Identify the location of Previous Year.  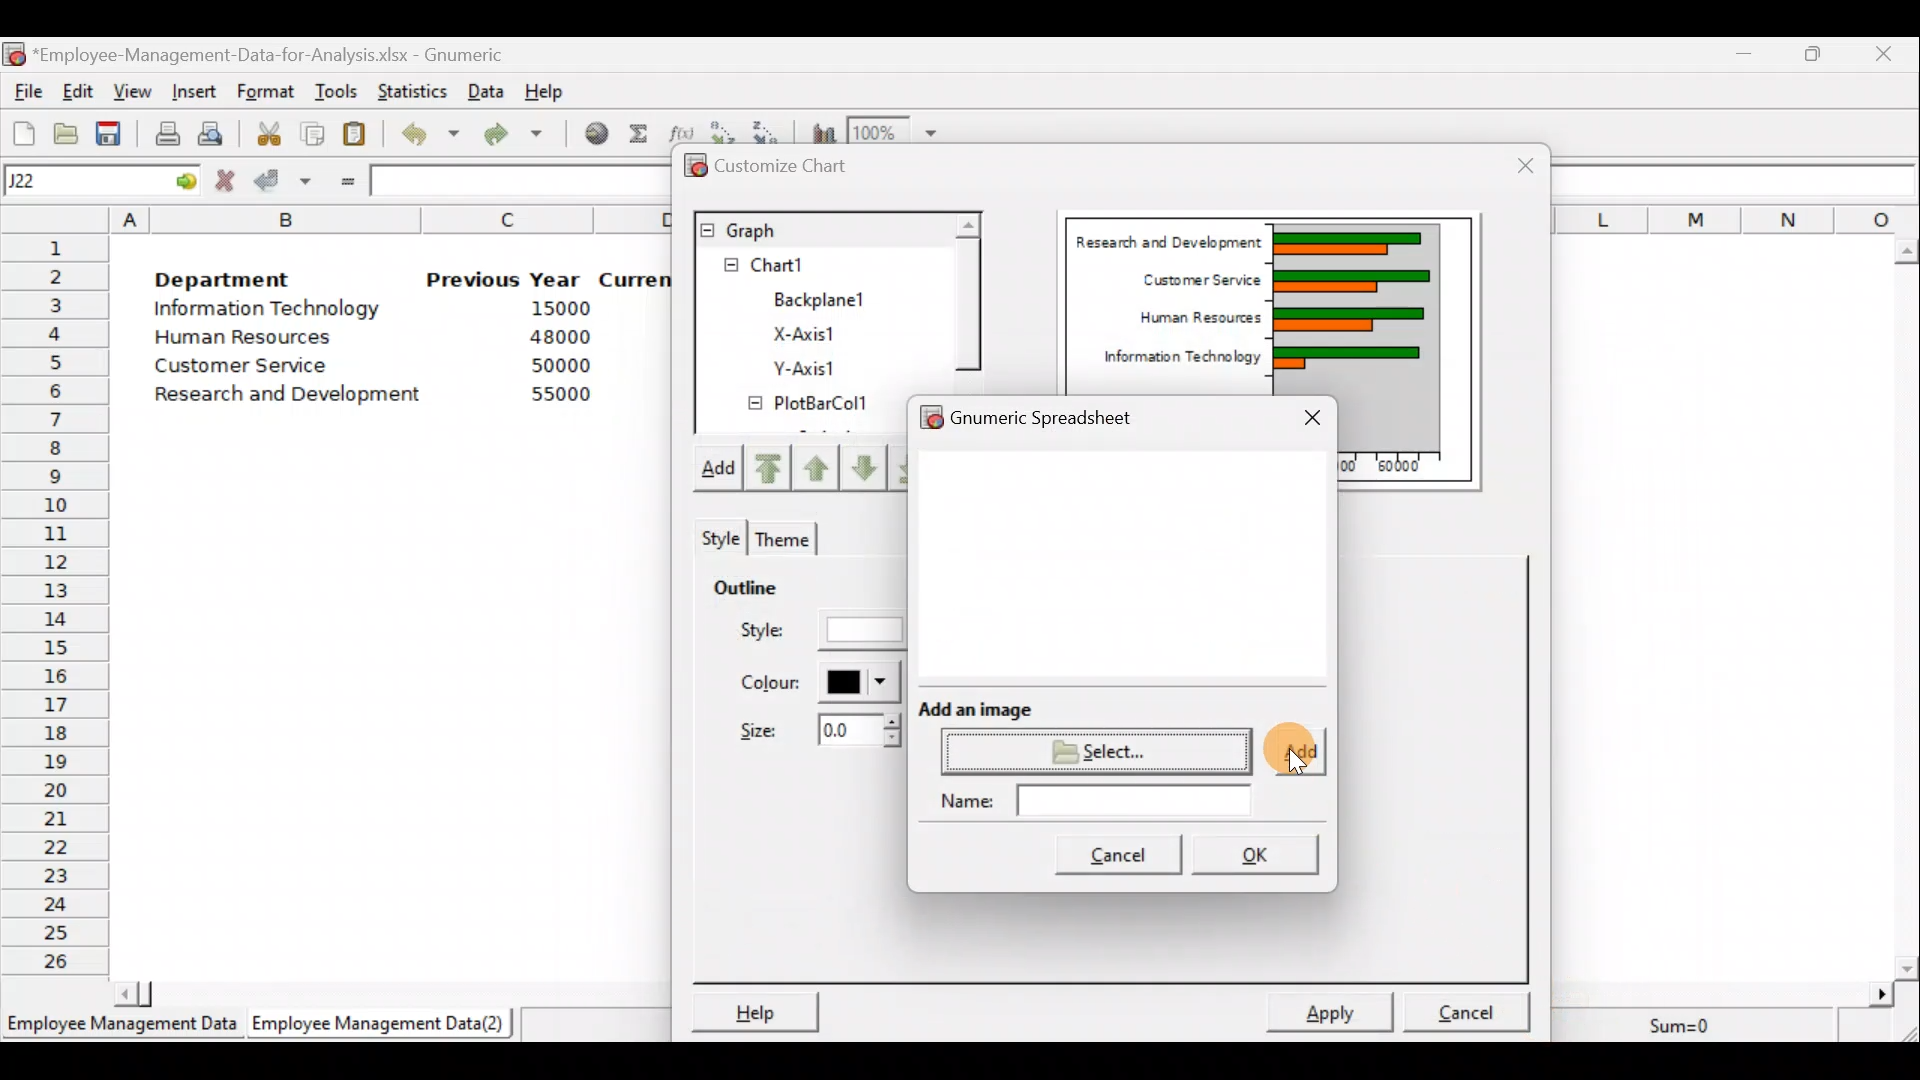
(505, 278).